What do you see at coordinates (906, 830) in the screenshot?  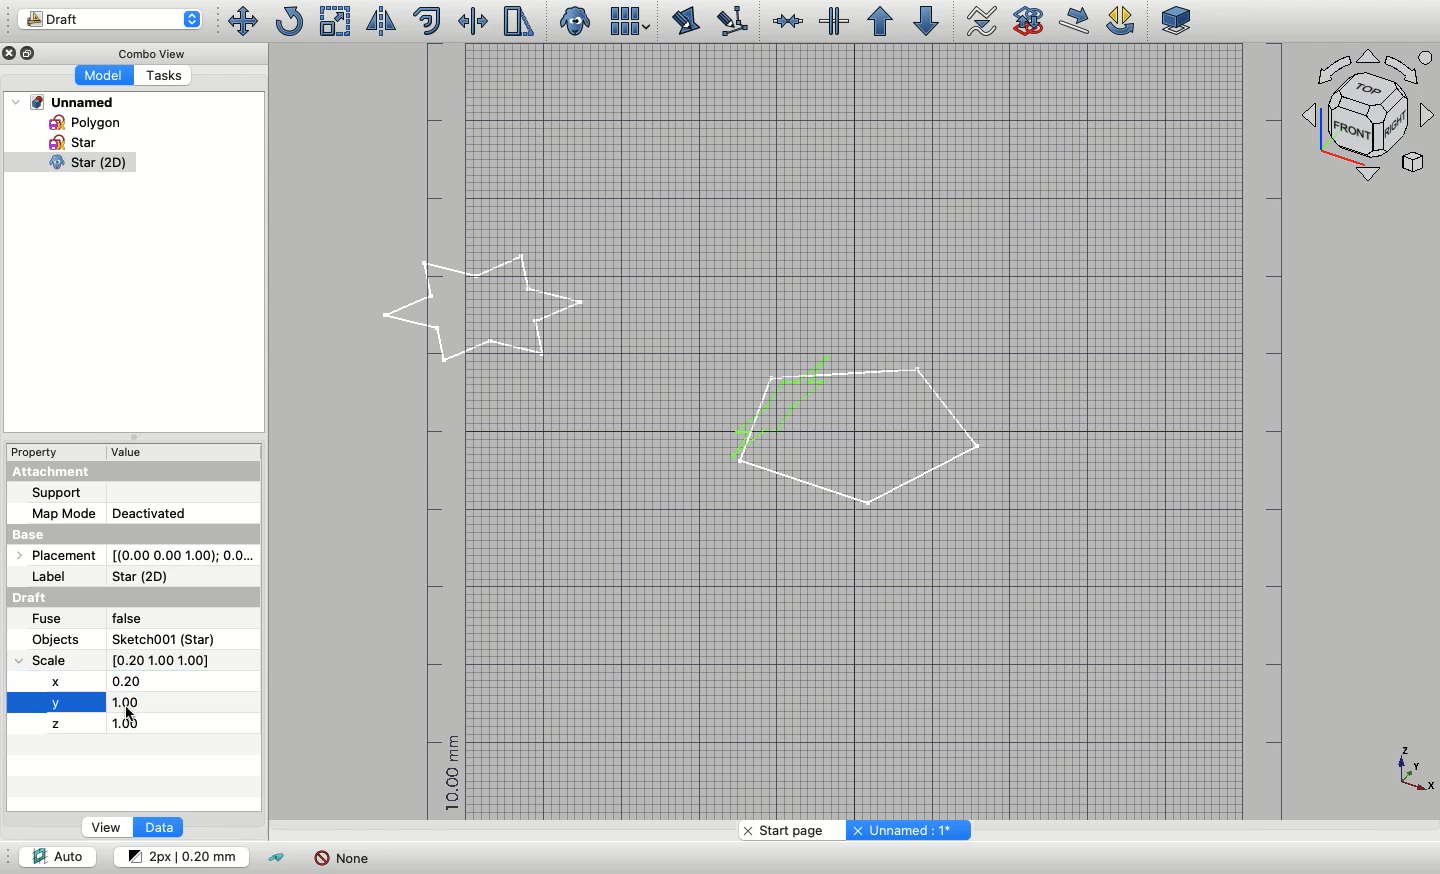 I see `Unnamed: 1` at bounding box center [906, 830].